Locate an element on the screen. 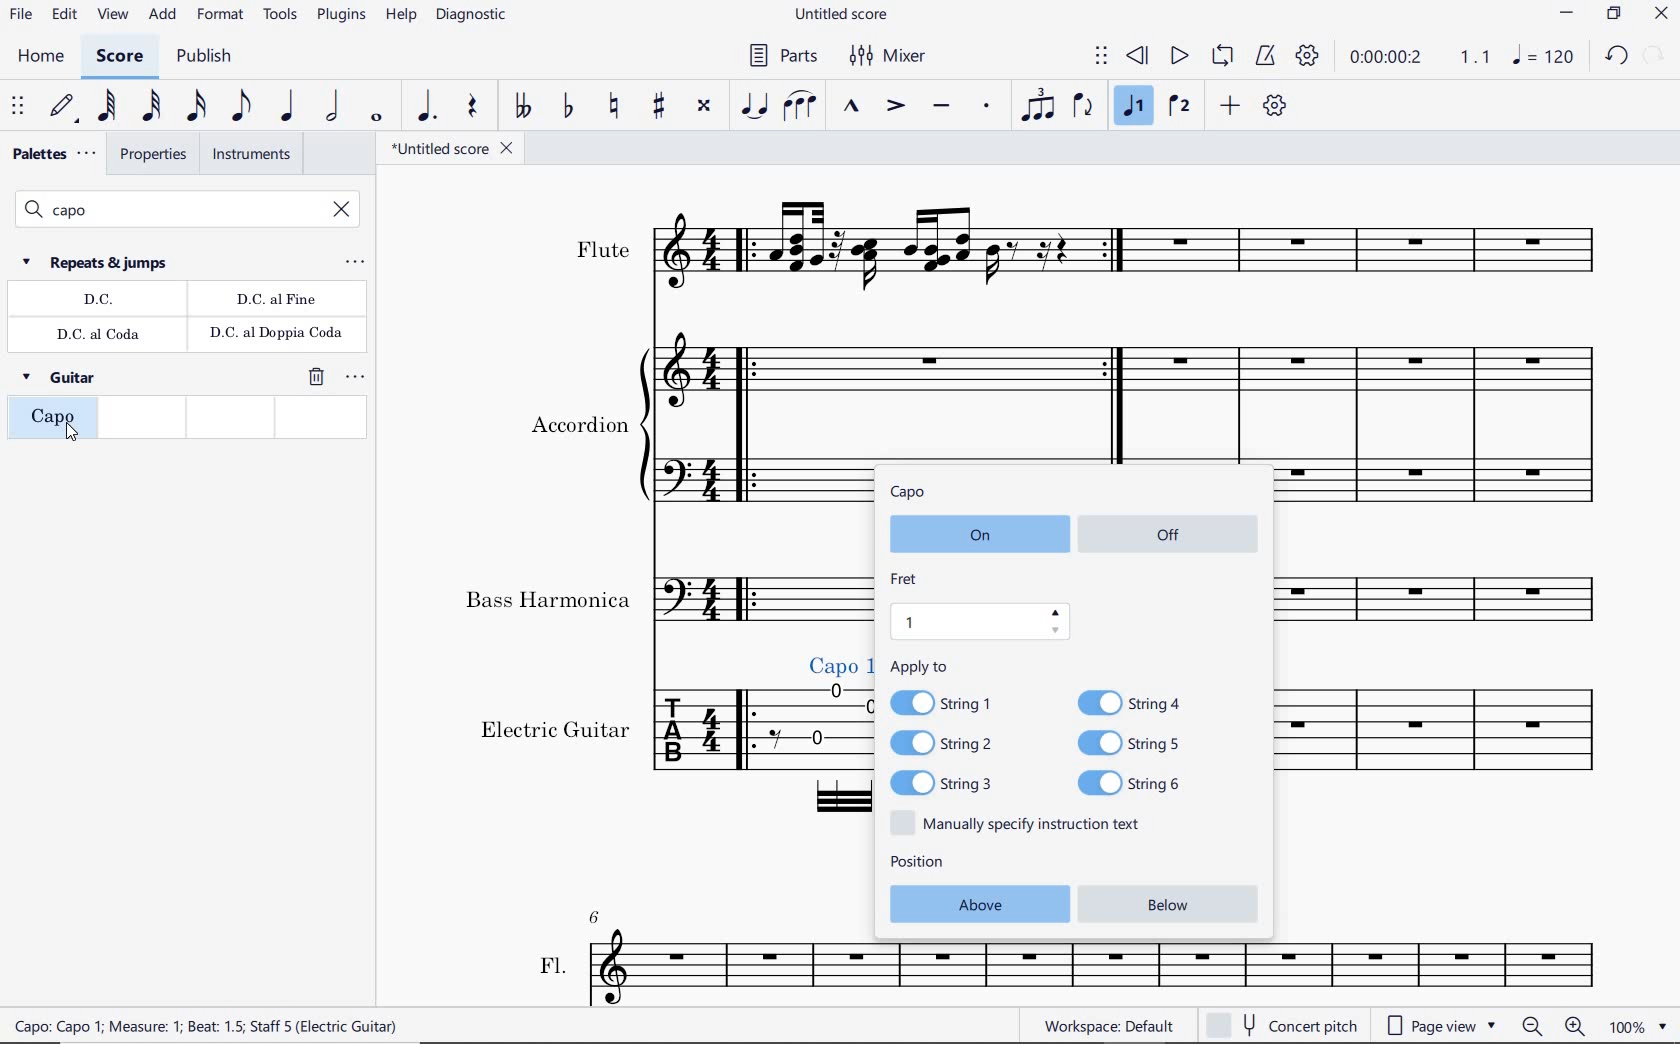 Image resolution: width=1680 pixels, height=1044 pixels. tools is located at coordinates (280, 20).